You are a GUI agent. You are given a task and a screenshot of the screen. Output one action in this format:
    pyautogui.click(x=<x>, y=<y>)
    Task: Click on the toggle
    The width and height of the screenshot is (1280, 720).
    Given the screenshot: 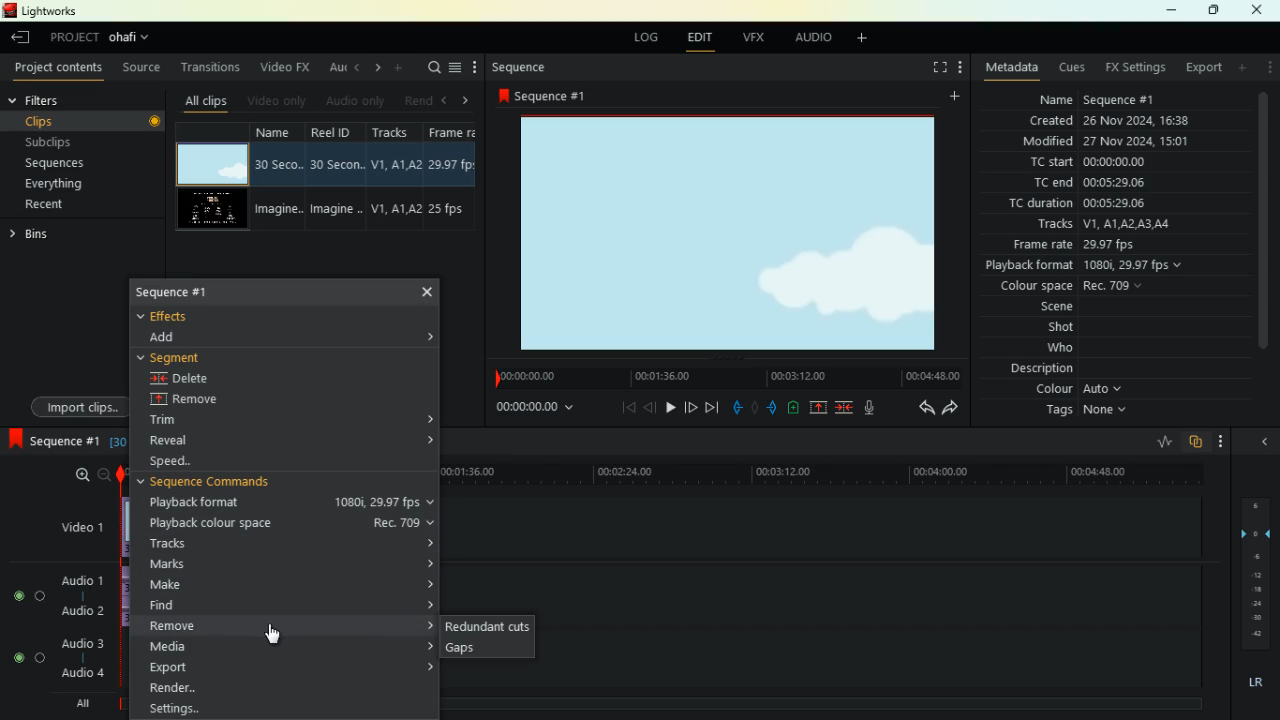 What is the action you would take?
    pyautogui.click(x=42, y=596)
    